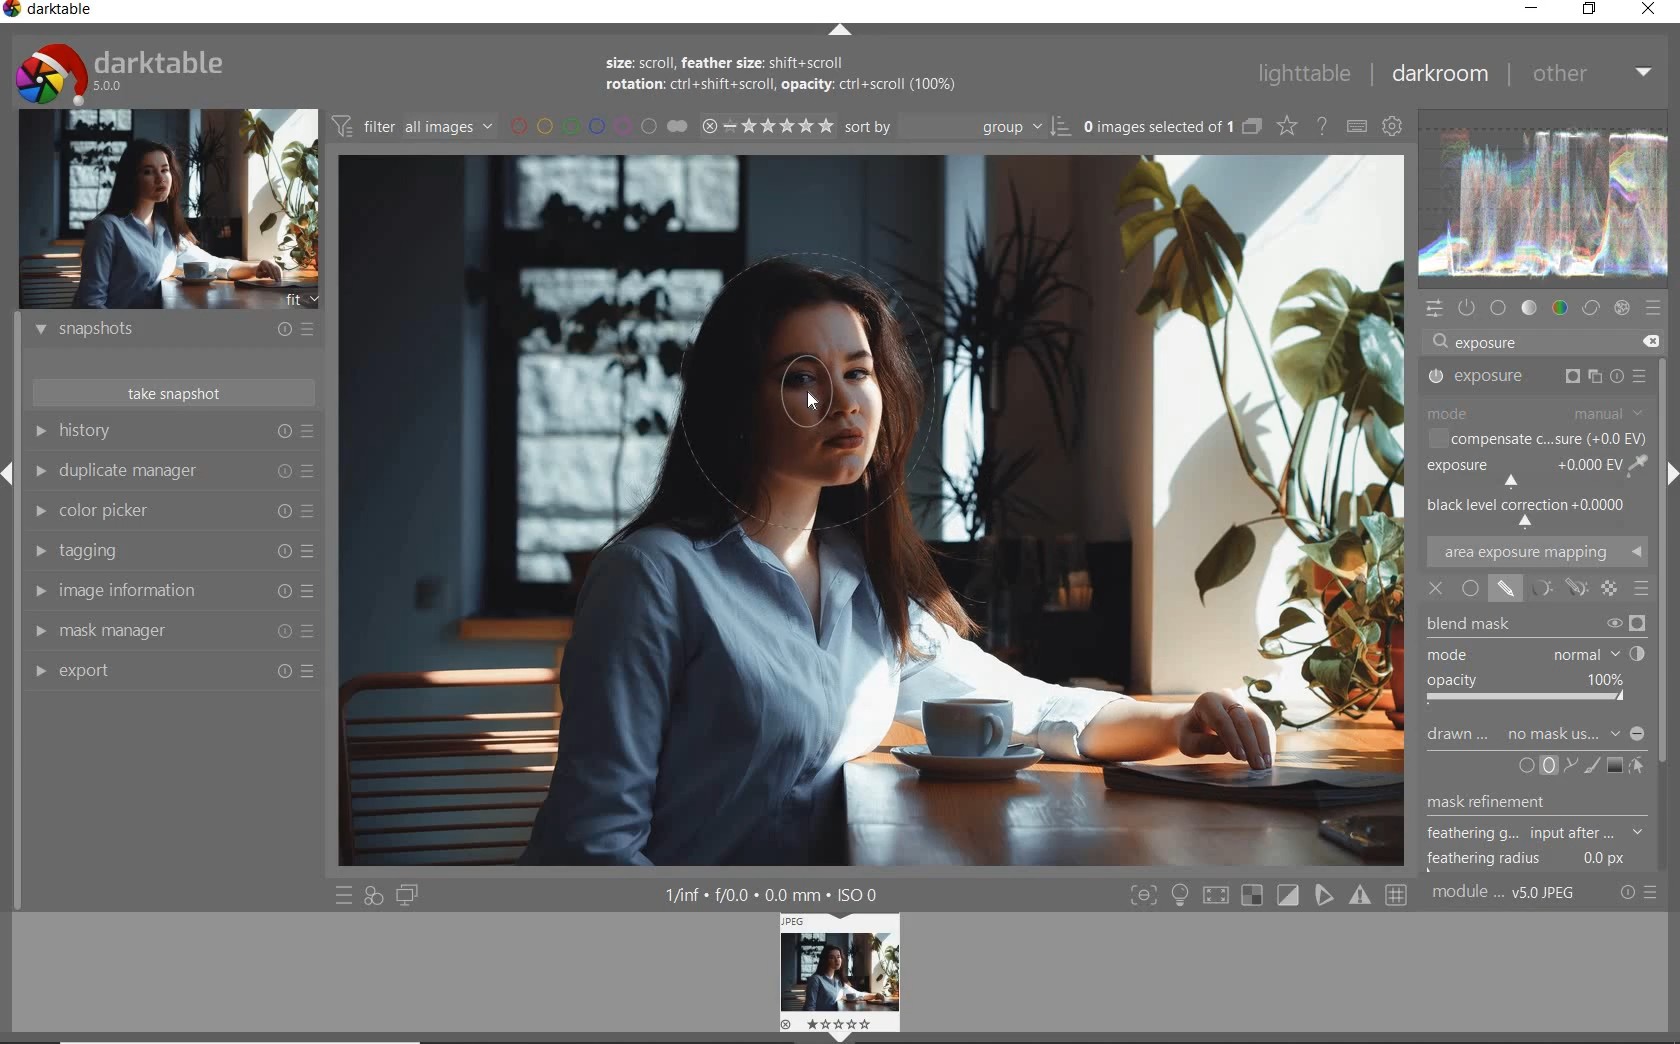  Describe the element at coordinates (1522, 472) in the screenshot. I see `EXPOSURE` at that location.